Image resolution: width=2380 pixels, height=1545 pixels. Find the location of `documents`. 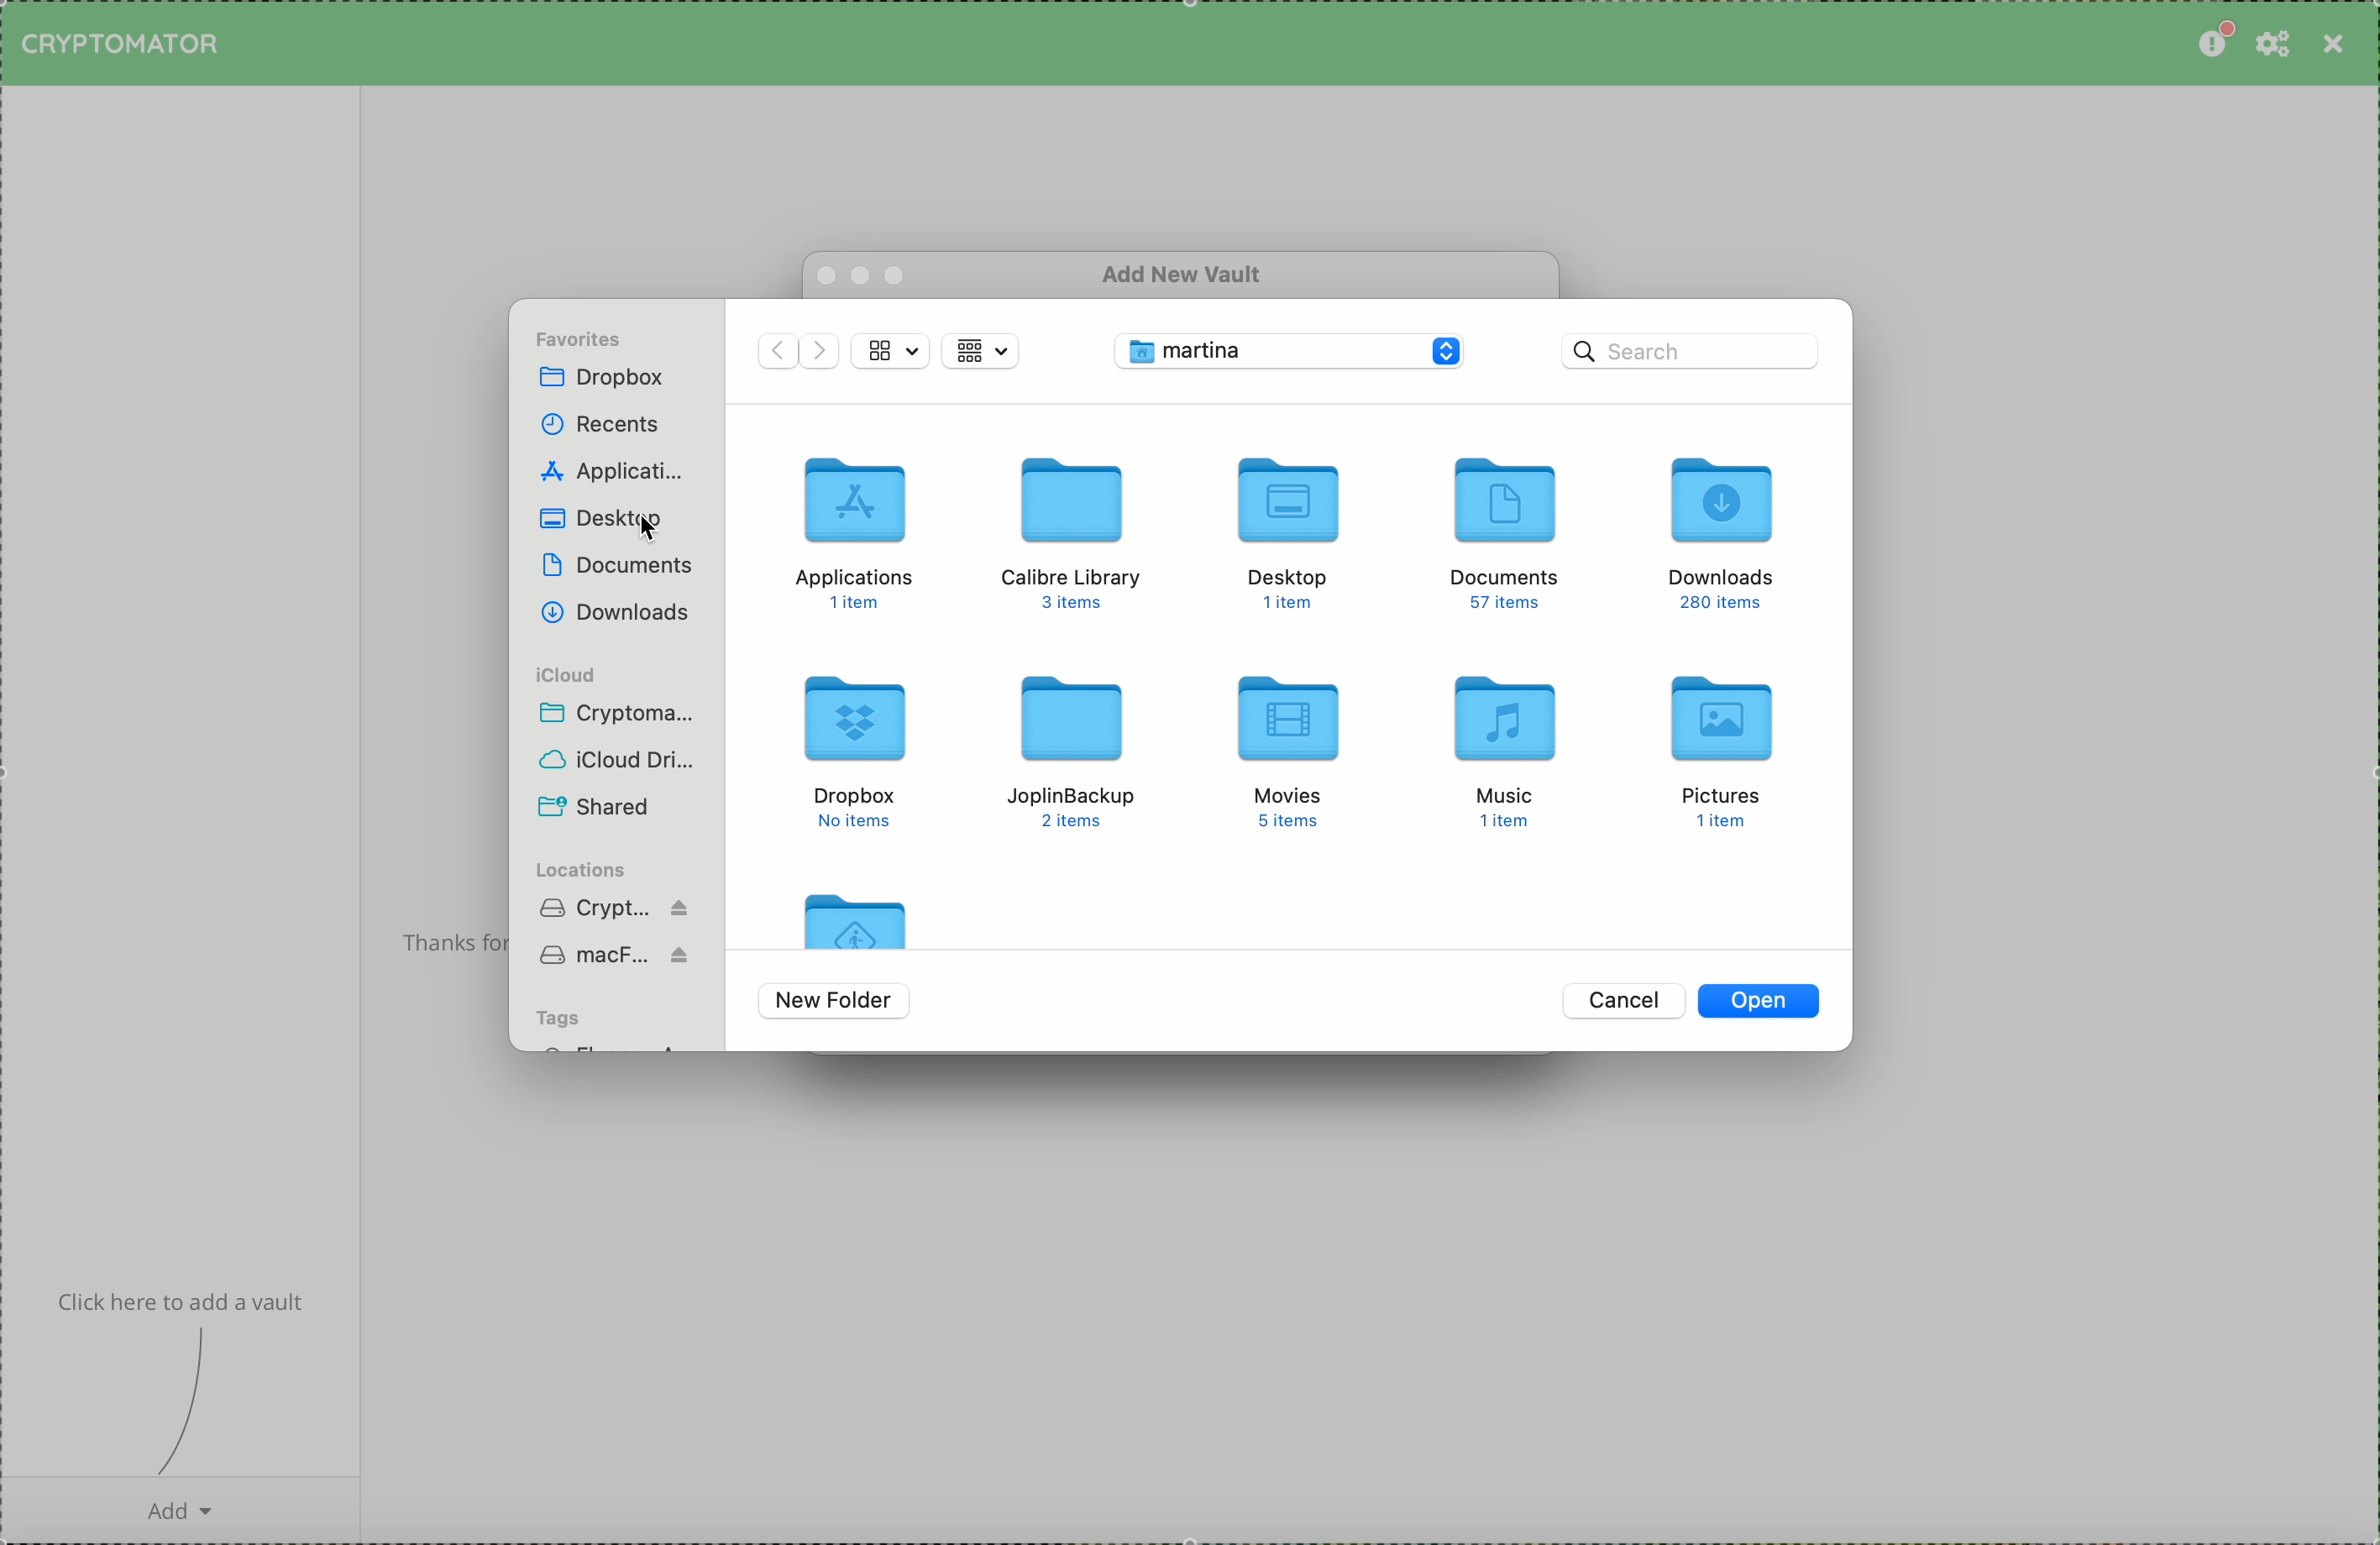

documents is located at coordinates (614, 566).